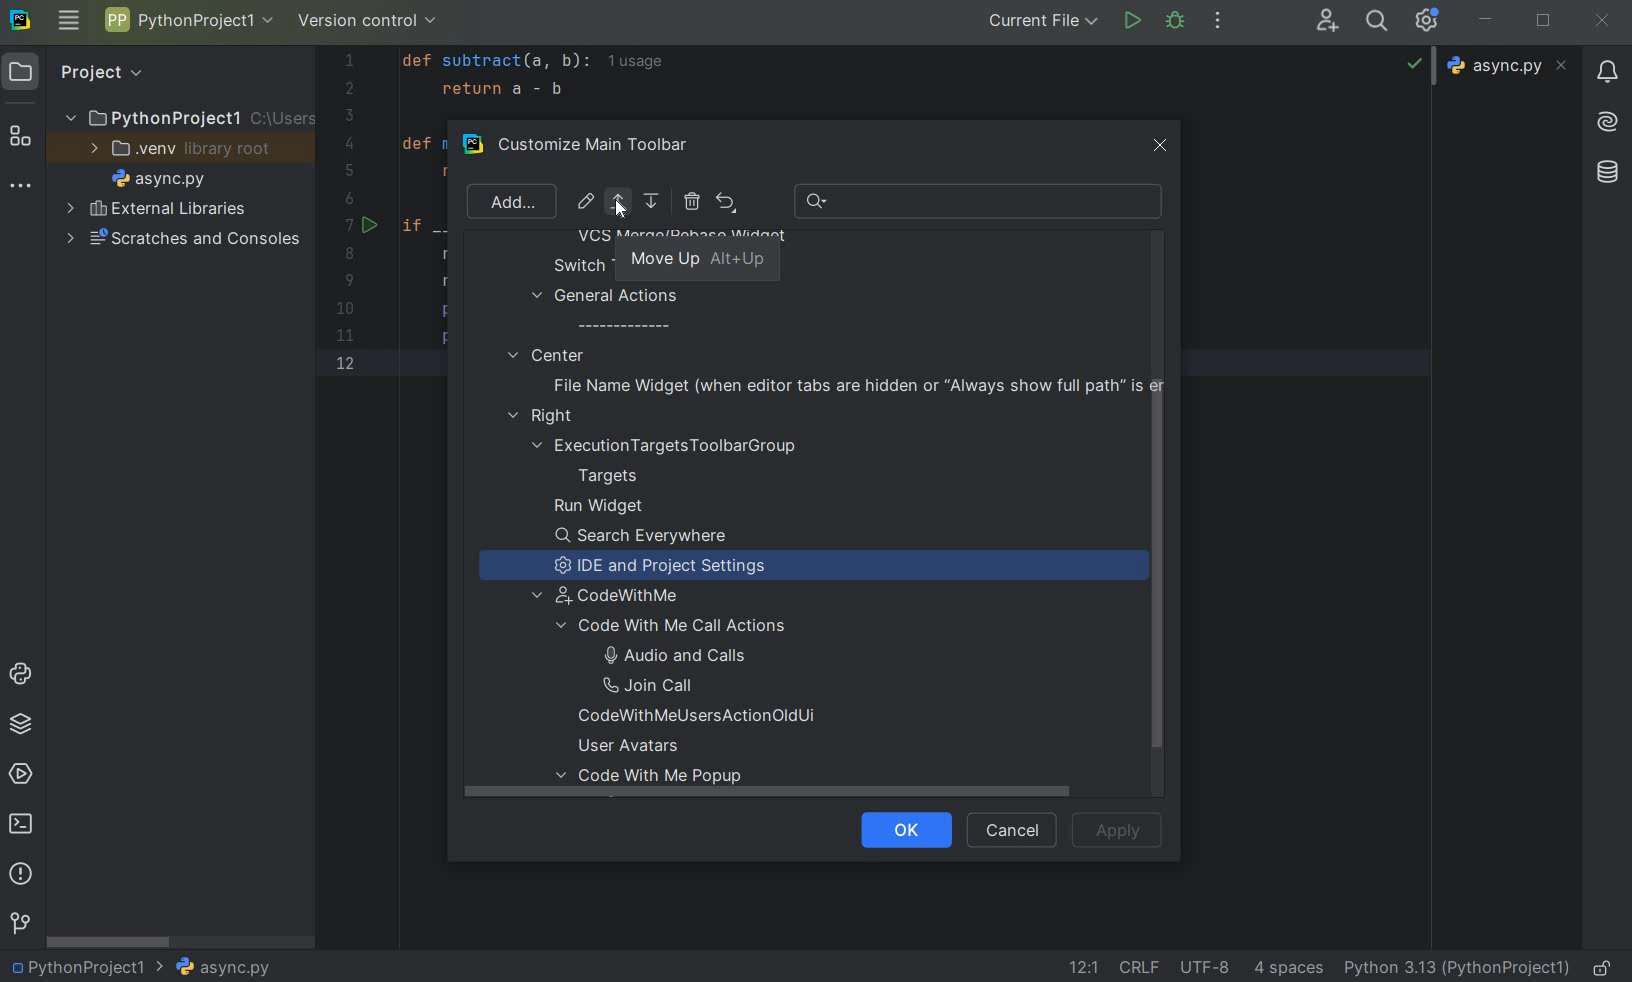  I want to click on FILE NAME, so click(222, 968).